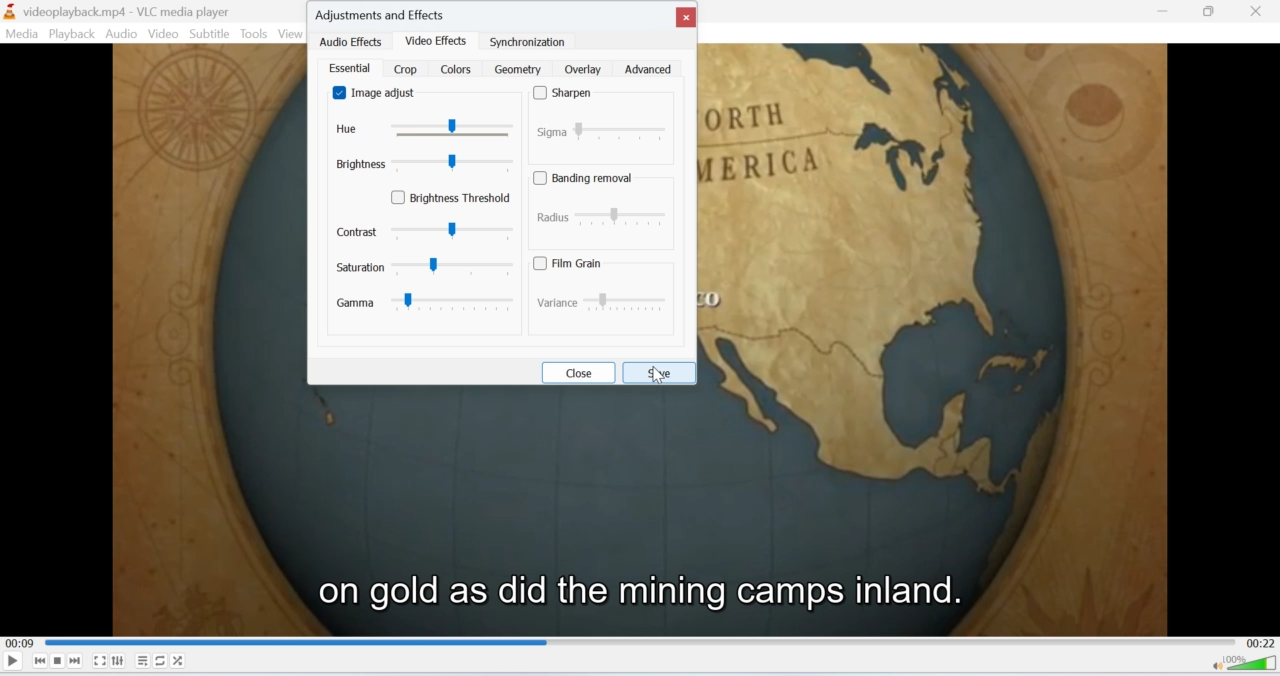 Image resolution: width=1280 pixels, height=676 pixels. Describe the element at coordinates (1244, 662) in the screenshot. I see `Volume` at that location.